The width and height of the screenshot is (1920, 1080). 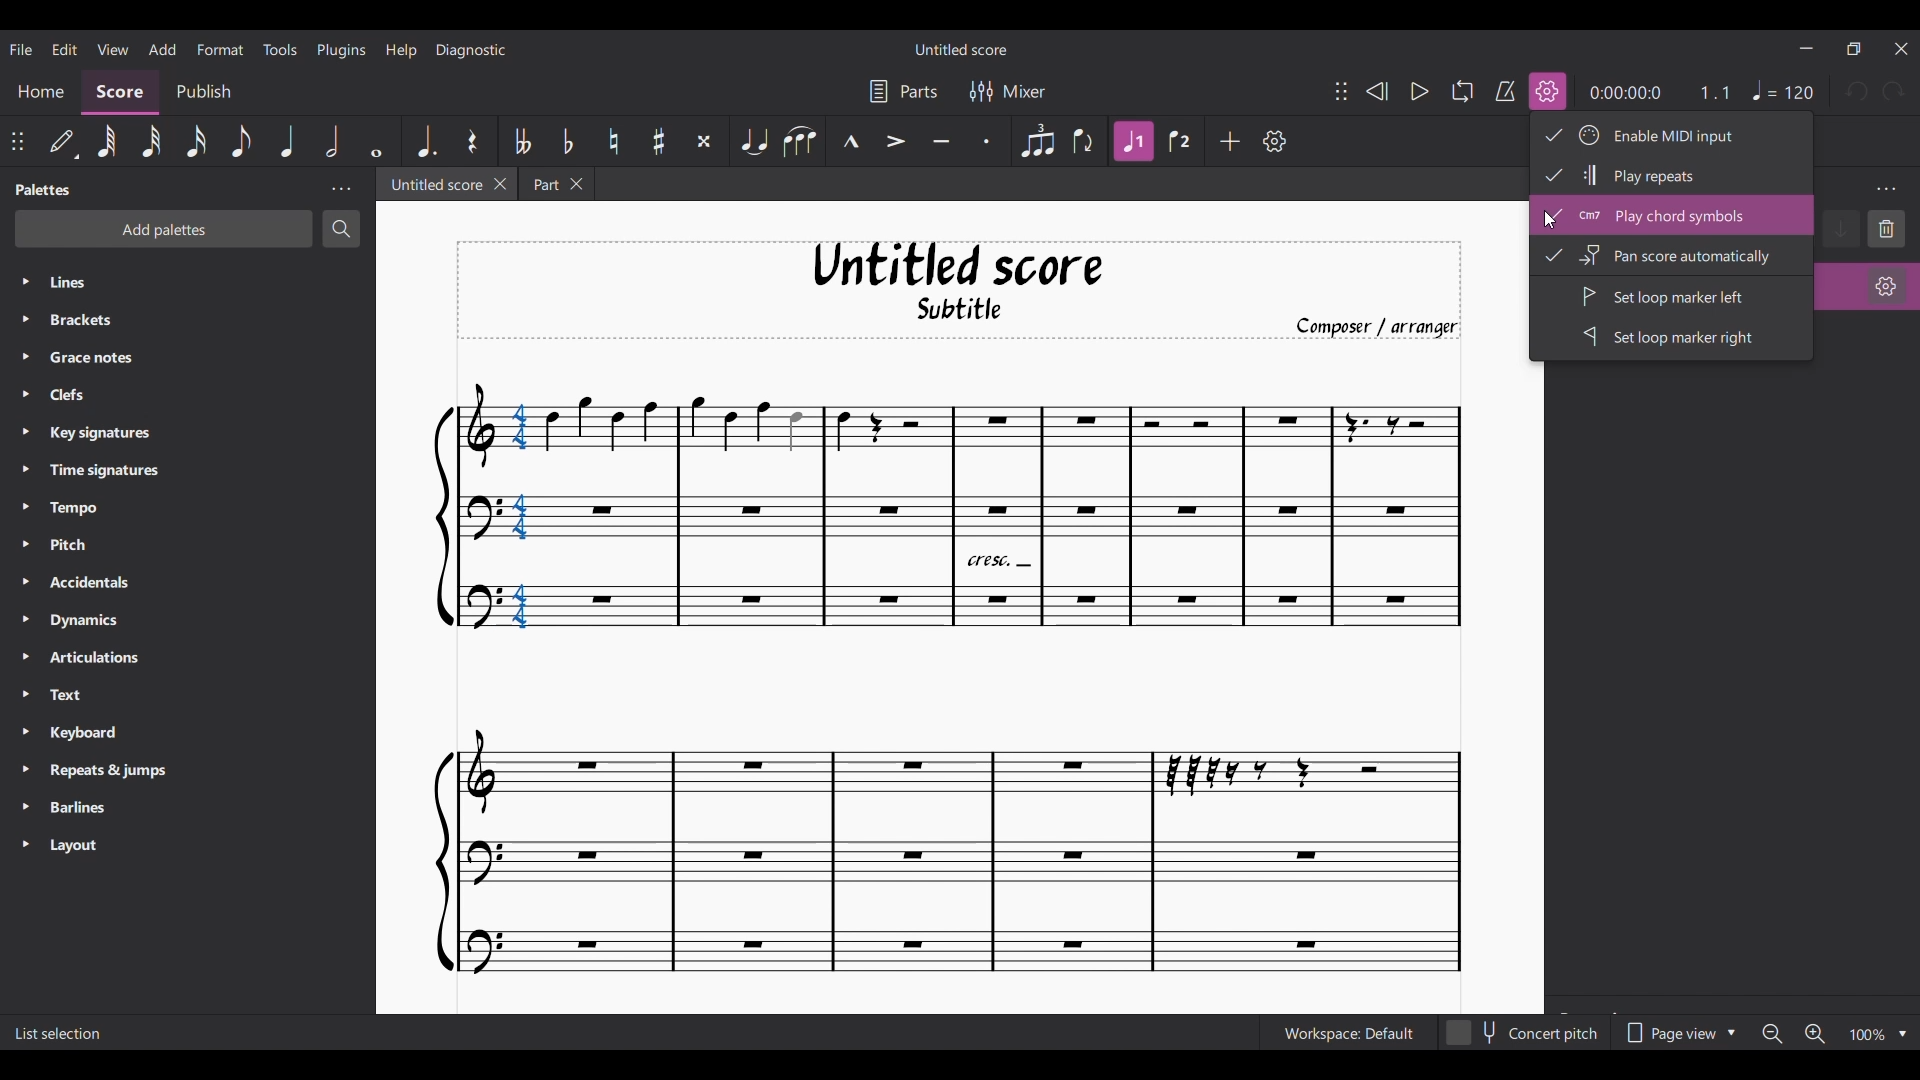 What do you see at coordinates (1553, 198) in the screenshot?
I see `Check icon indicates option is selected` at bounding box center [1553, 198].